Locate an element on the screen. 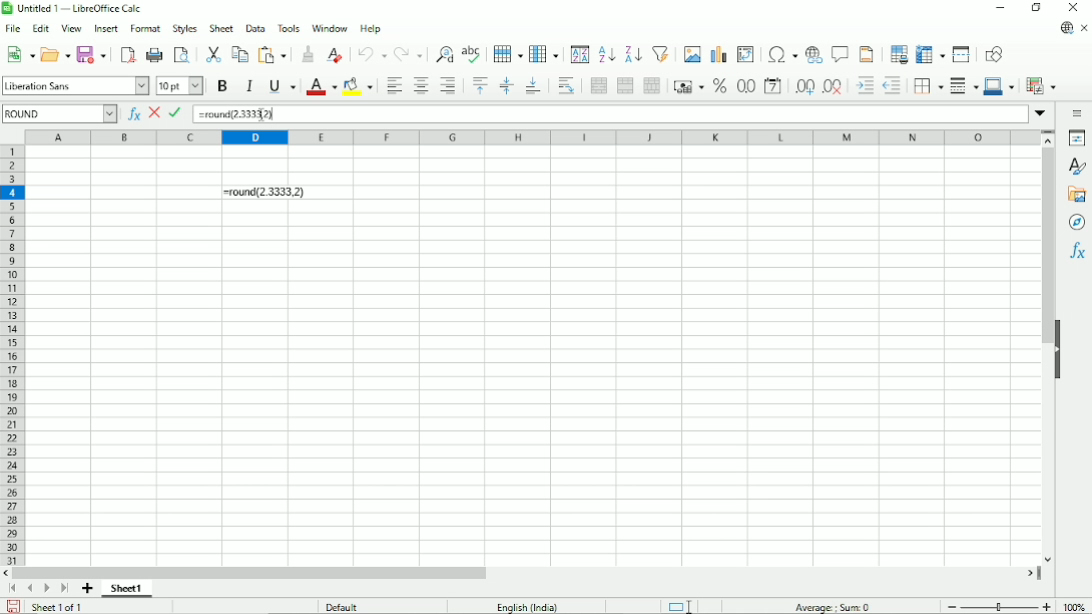 The width and height of the screenshot is (1092, 614). cursor is located at coordinates (262, 116).